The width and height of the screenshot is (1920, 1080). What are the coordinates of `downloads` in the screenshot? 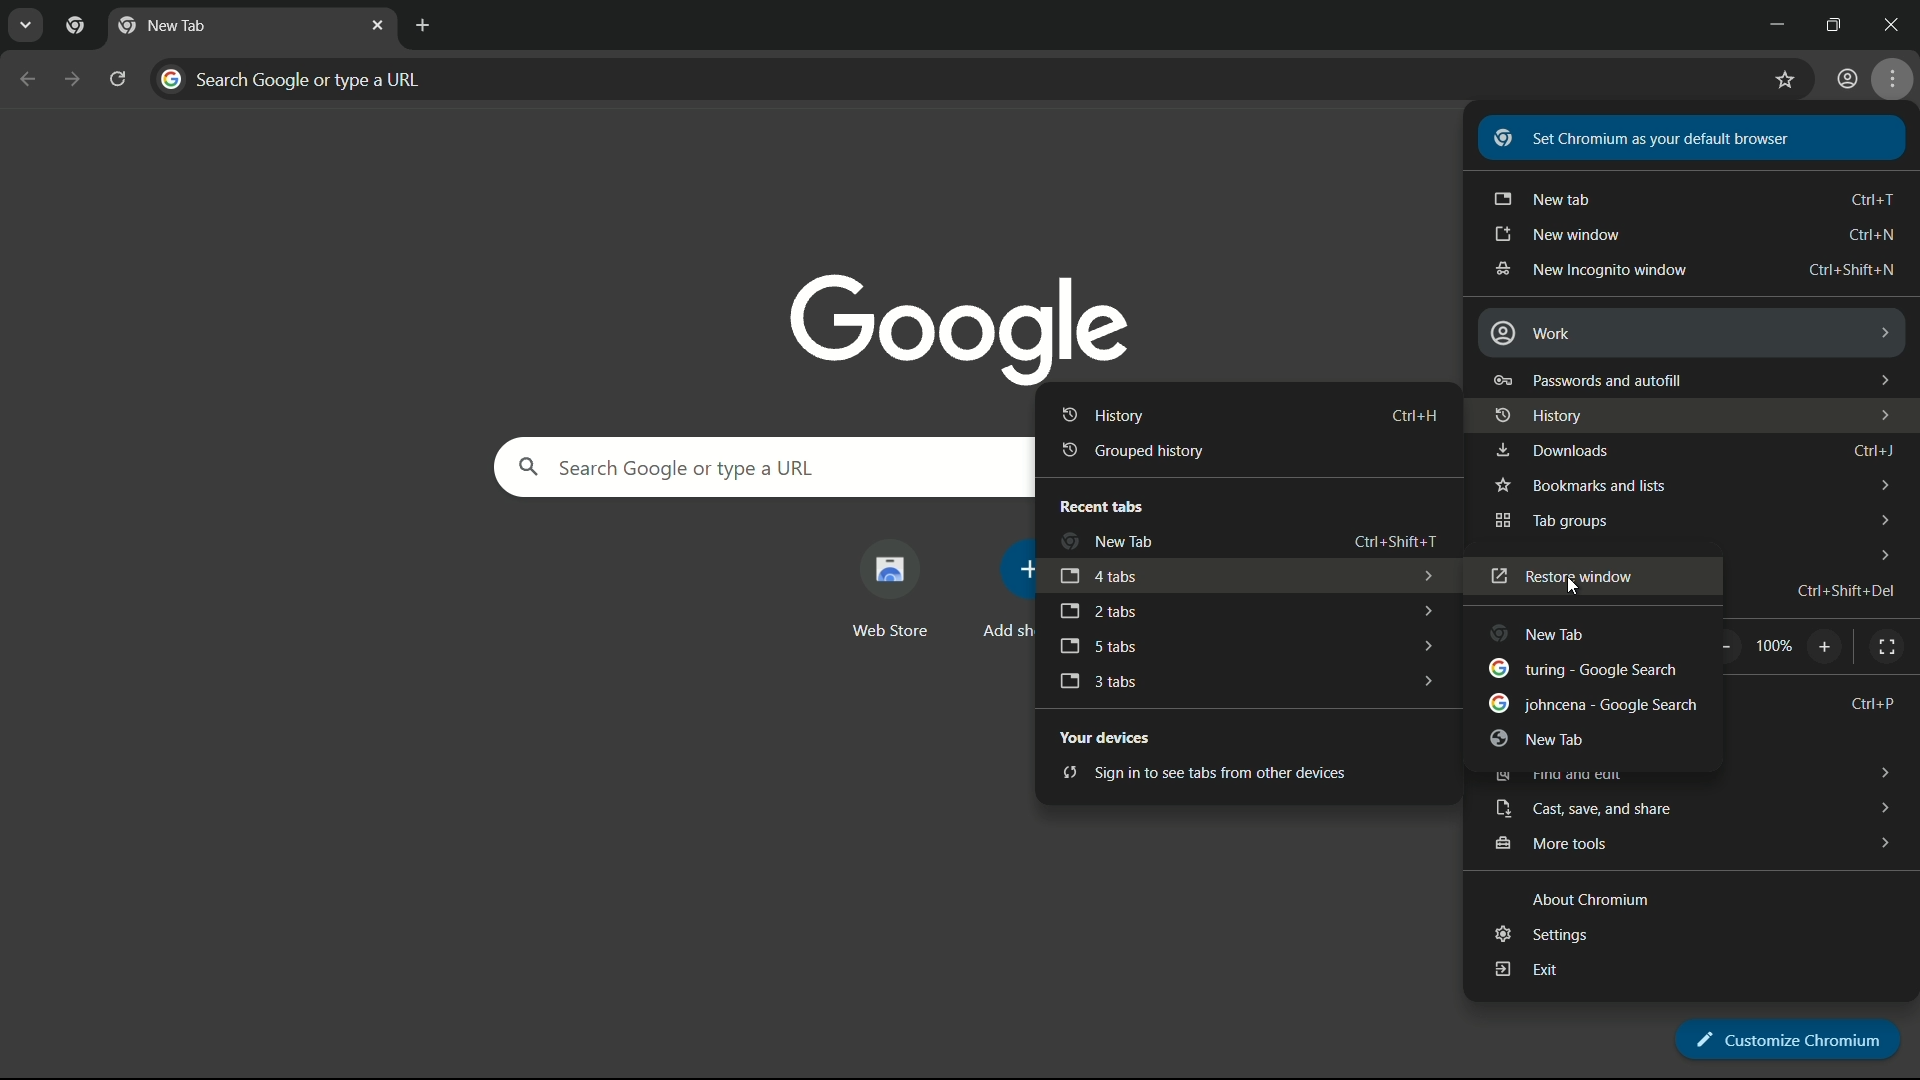 It's located at (1551, 452).